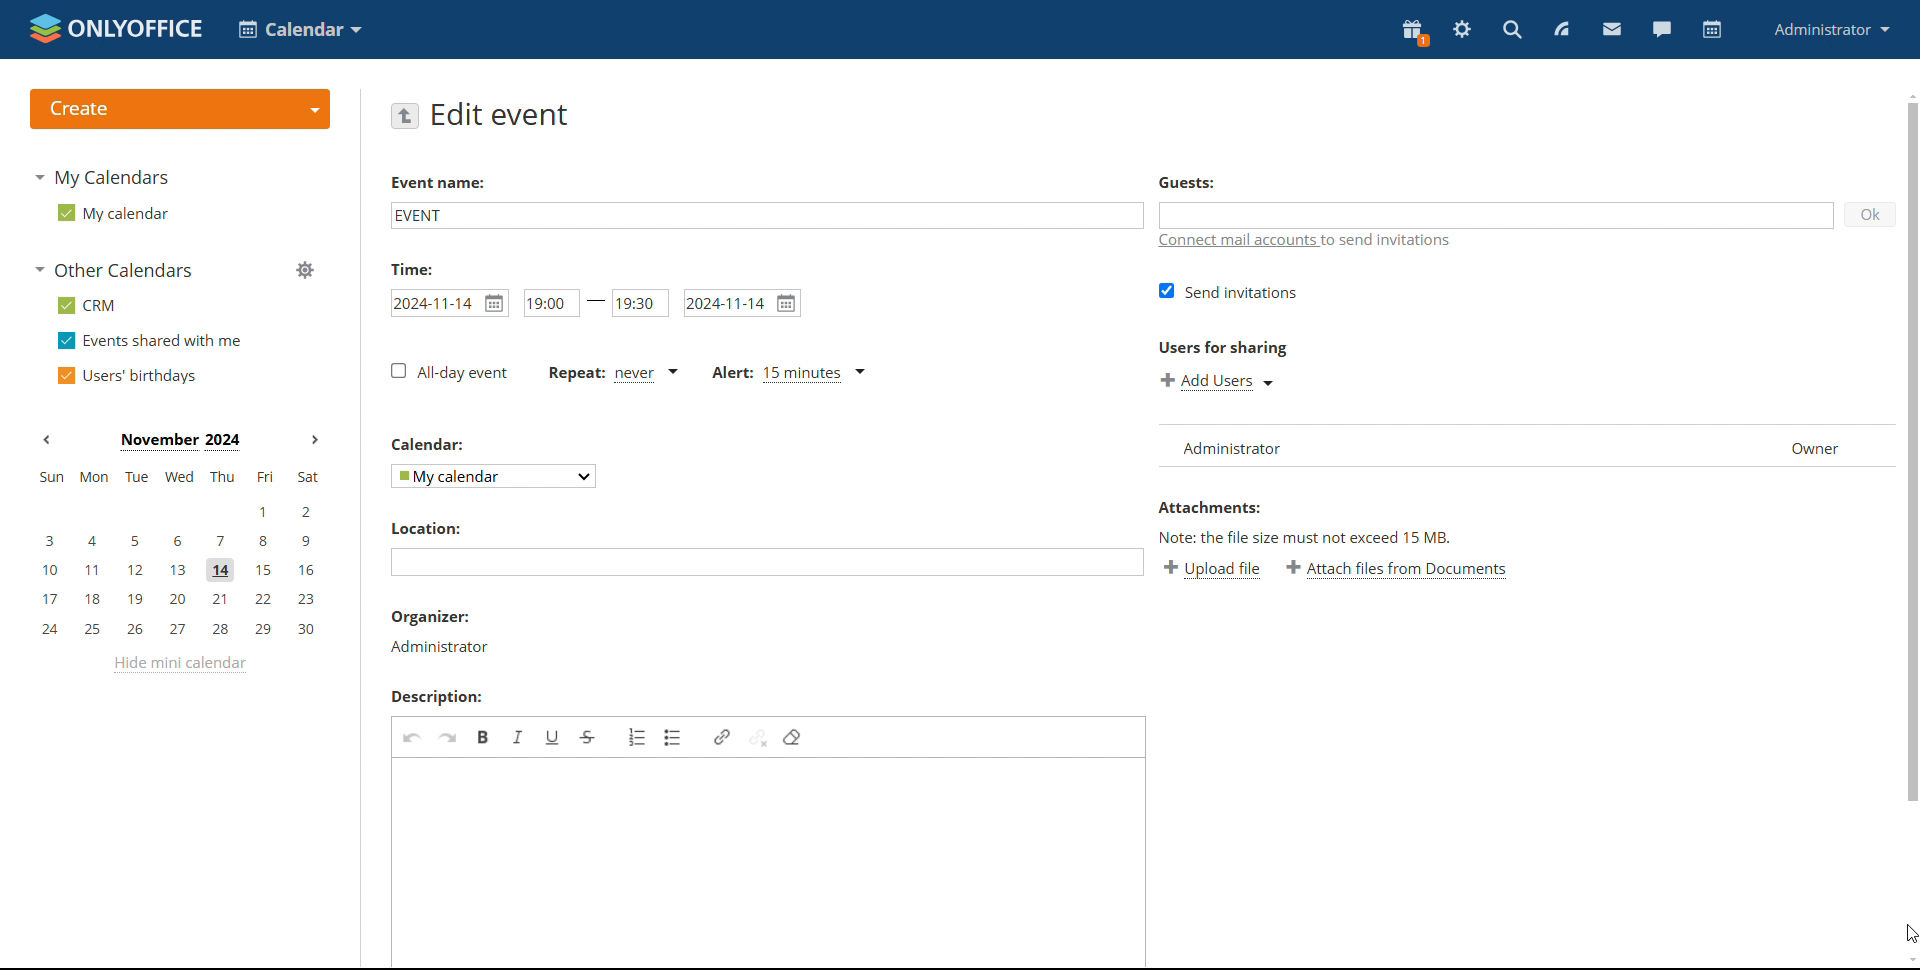  What do you see at coordinates (1214, 509) in the screenshot?
I see `attachment:` at bounding box center [1214, 509].